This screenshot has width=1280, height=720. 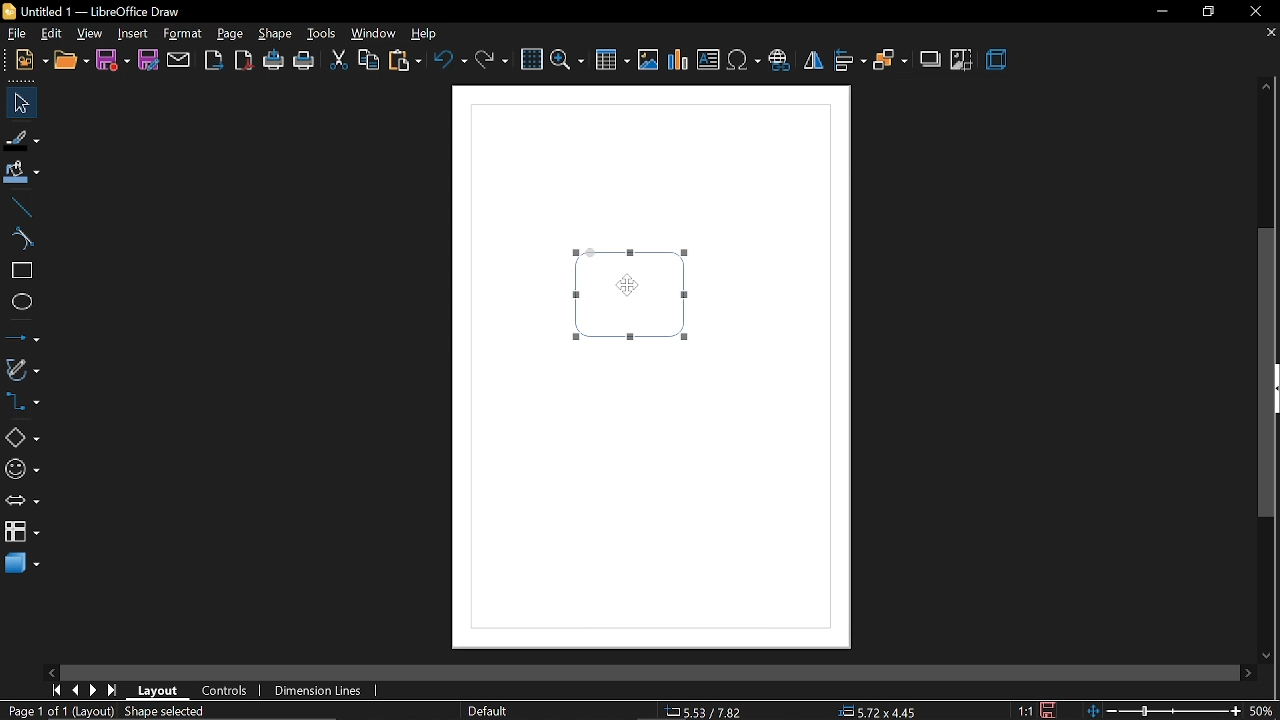 I want to click on crop, so click(x=962, y=60).